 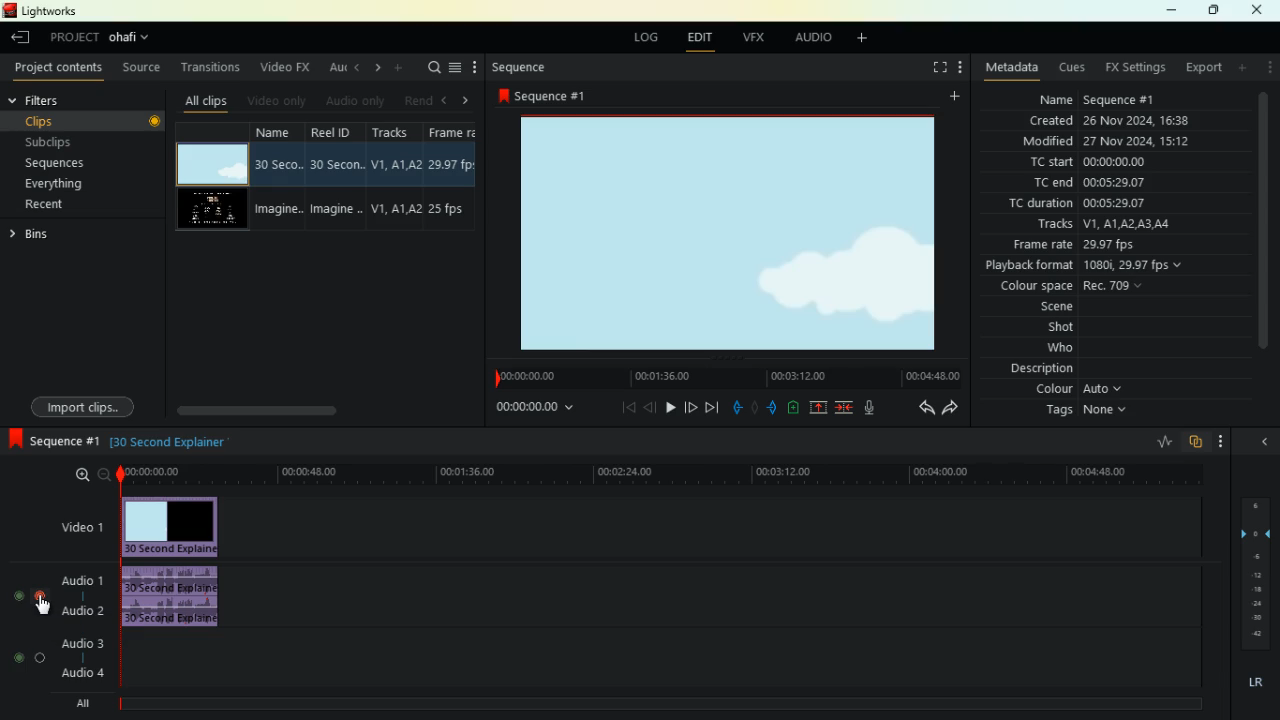 What do you see at coordinates (78, 644) in the screenshot?
I see `audio 3` at bounding box center [78, 644].